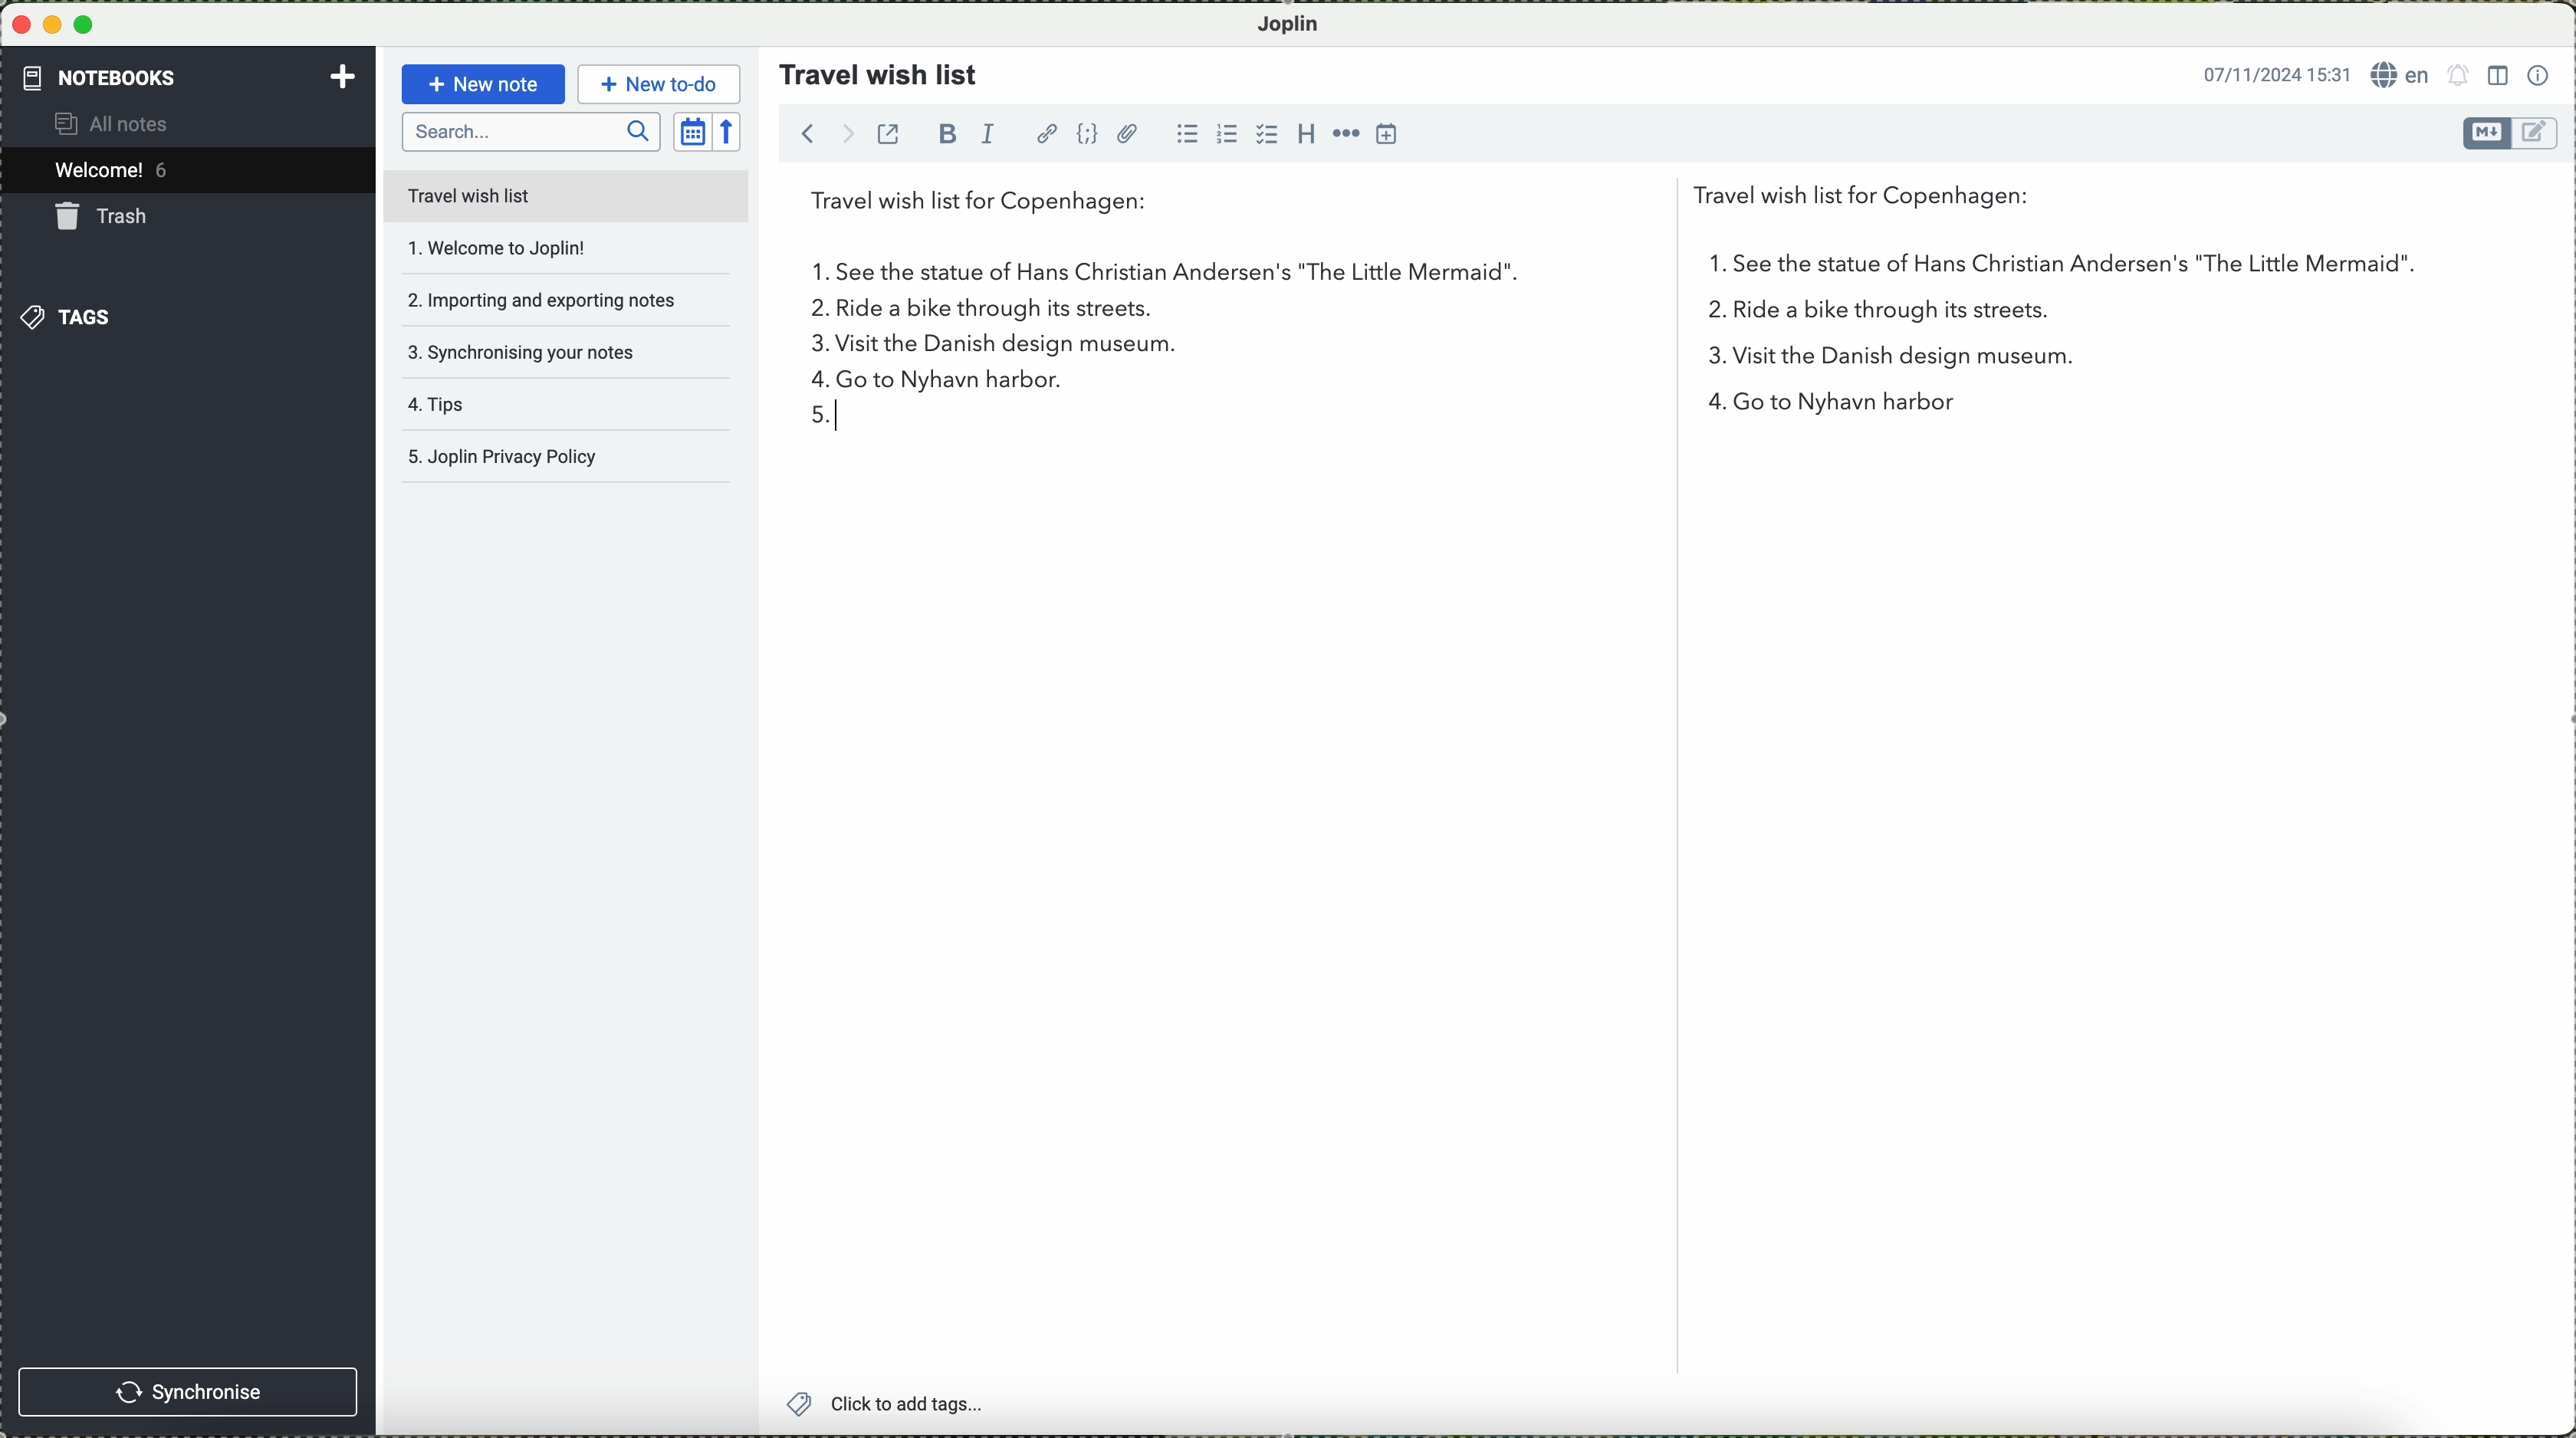 The image size is (2576, 1438). Describe the element at coordinates (1431, 348) in the screenshot. I see `visit the Danish design museum.` at that location.